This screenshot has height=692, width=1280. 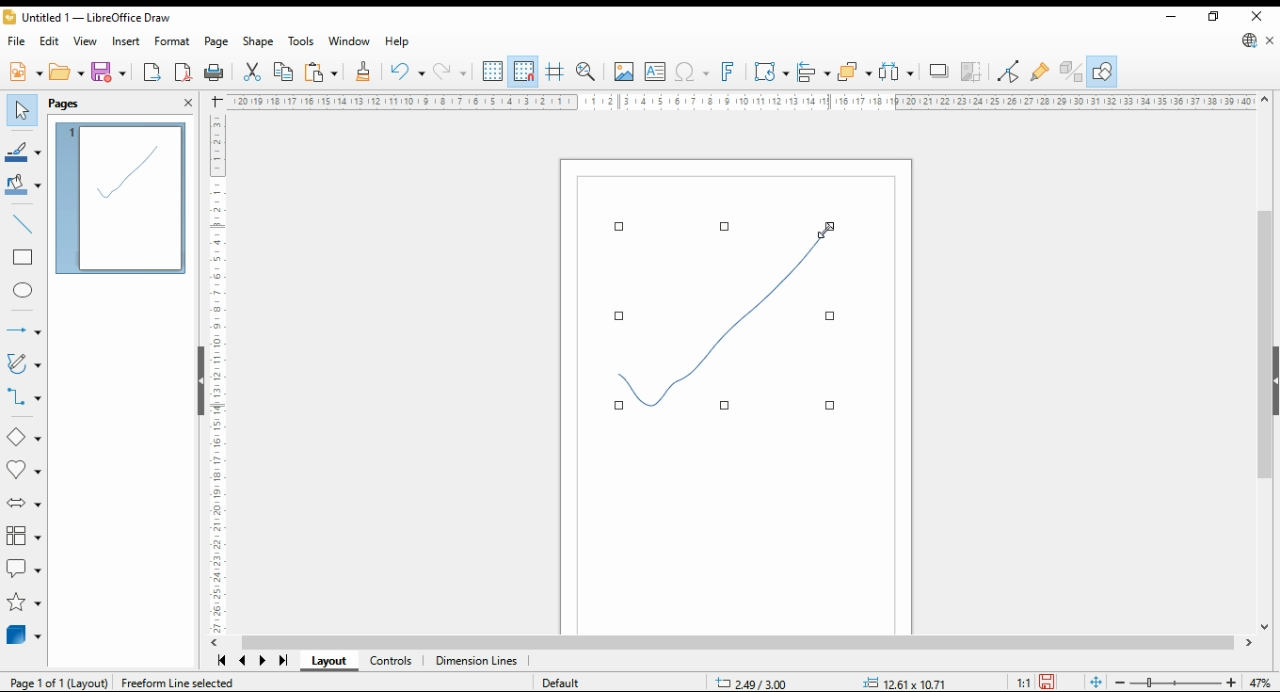 I want to click on flowchart, so click(x=24, y=537).